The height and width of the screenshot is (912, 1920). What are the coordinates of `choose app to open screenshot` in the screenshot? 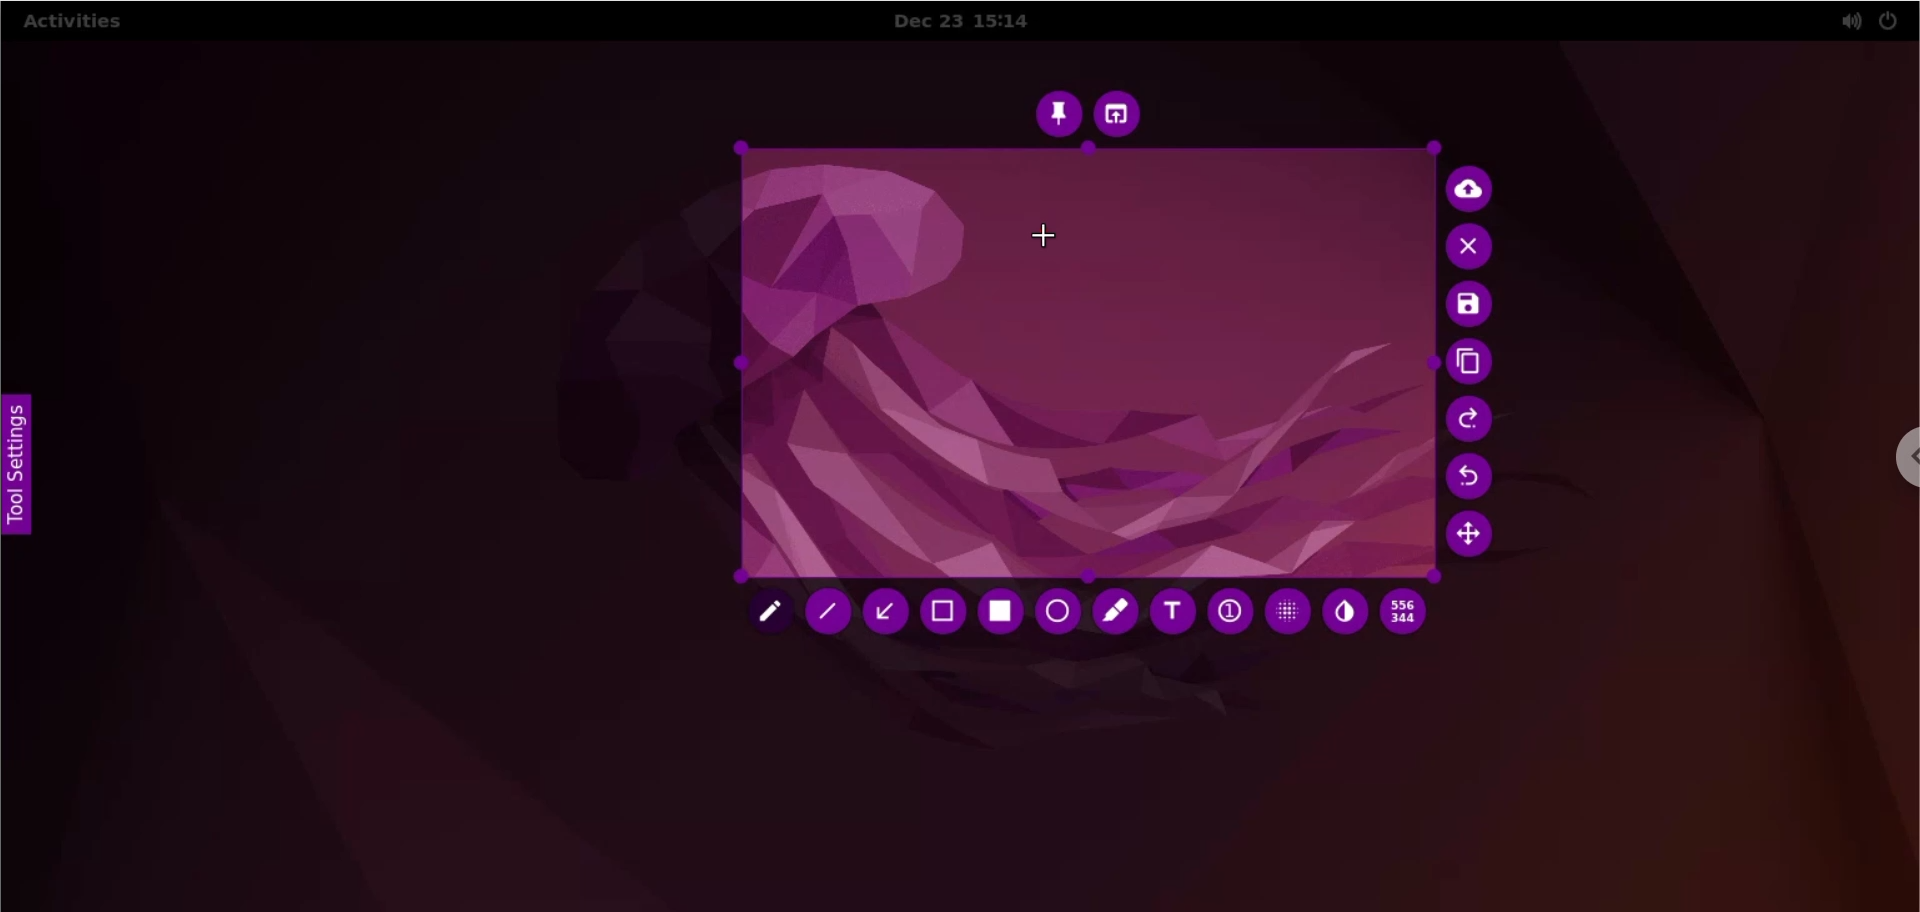 It's located at (1127, 114).